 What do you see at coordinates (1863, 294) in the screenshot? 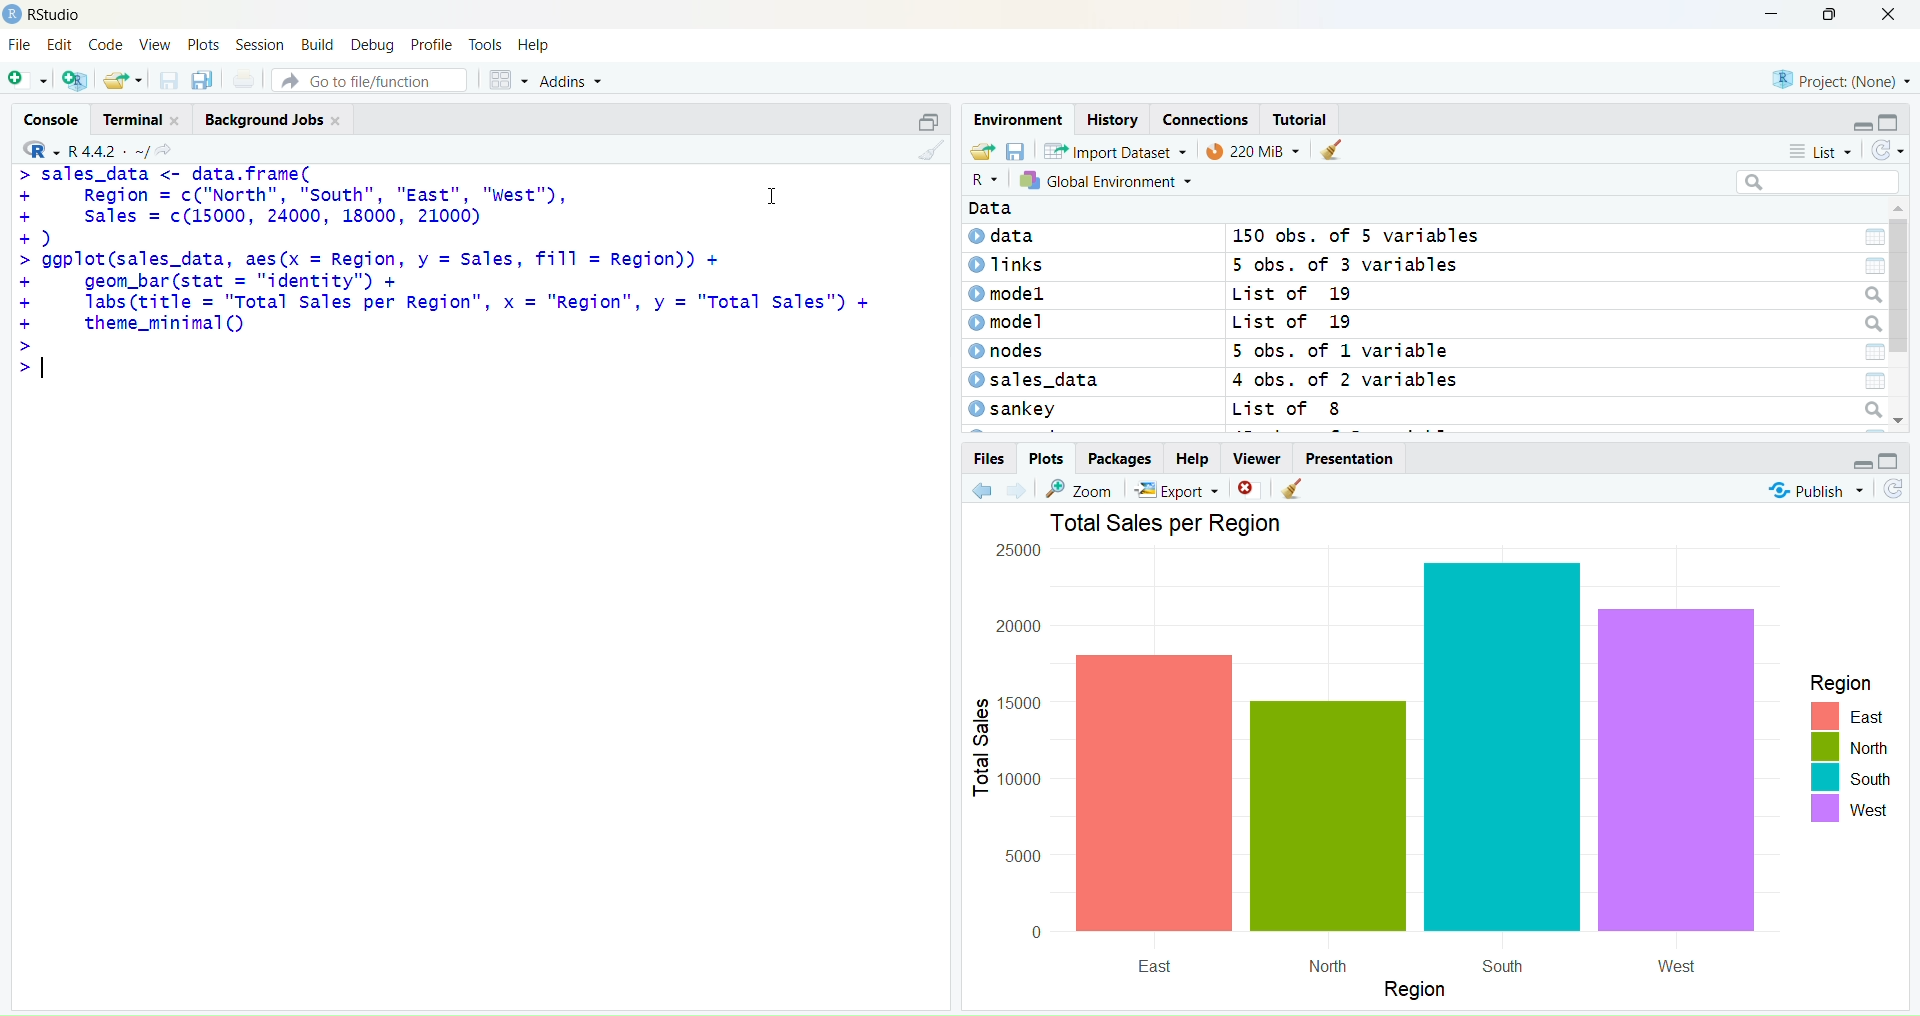
I see `search` at bounding box center [1863, 294].